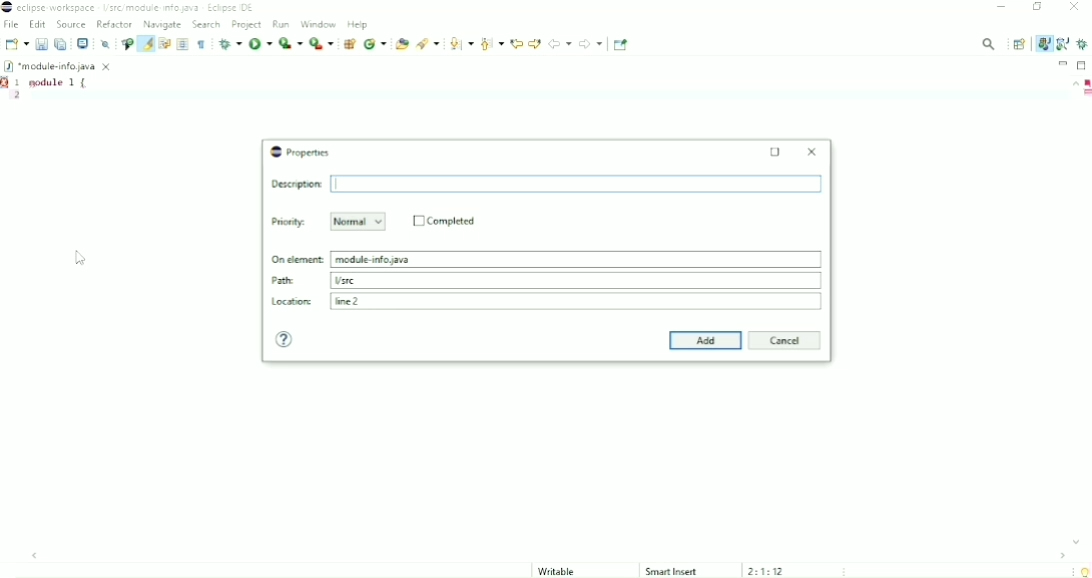  Describe the element at coordinates (547, 281) in the screenshot. I see `Path` at that location.